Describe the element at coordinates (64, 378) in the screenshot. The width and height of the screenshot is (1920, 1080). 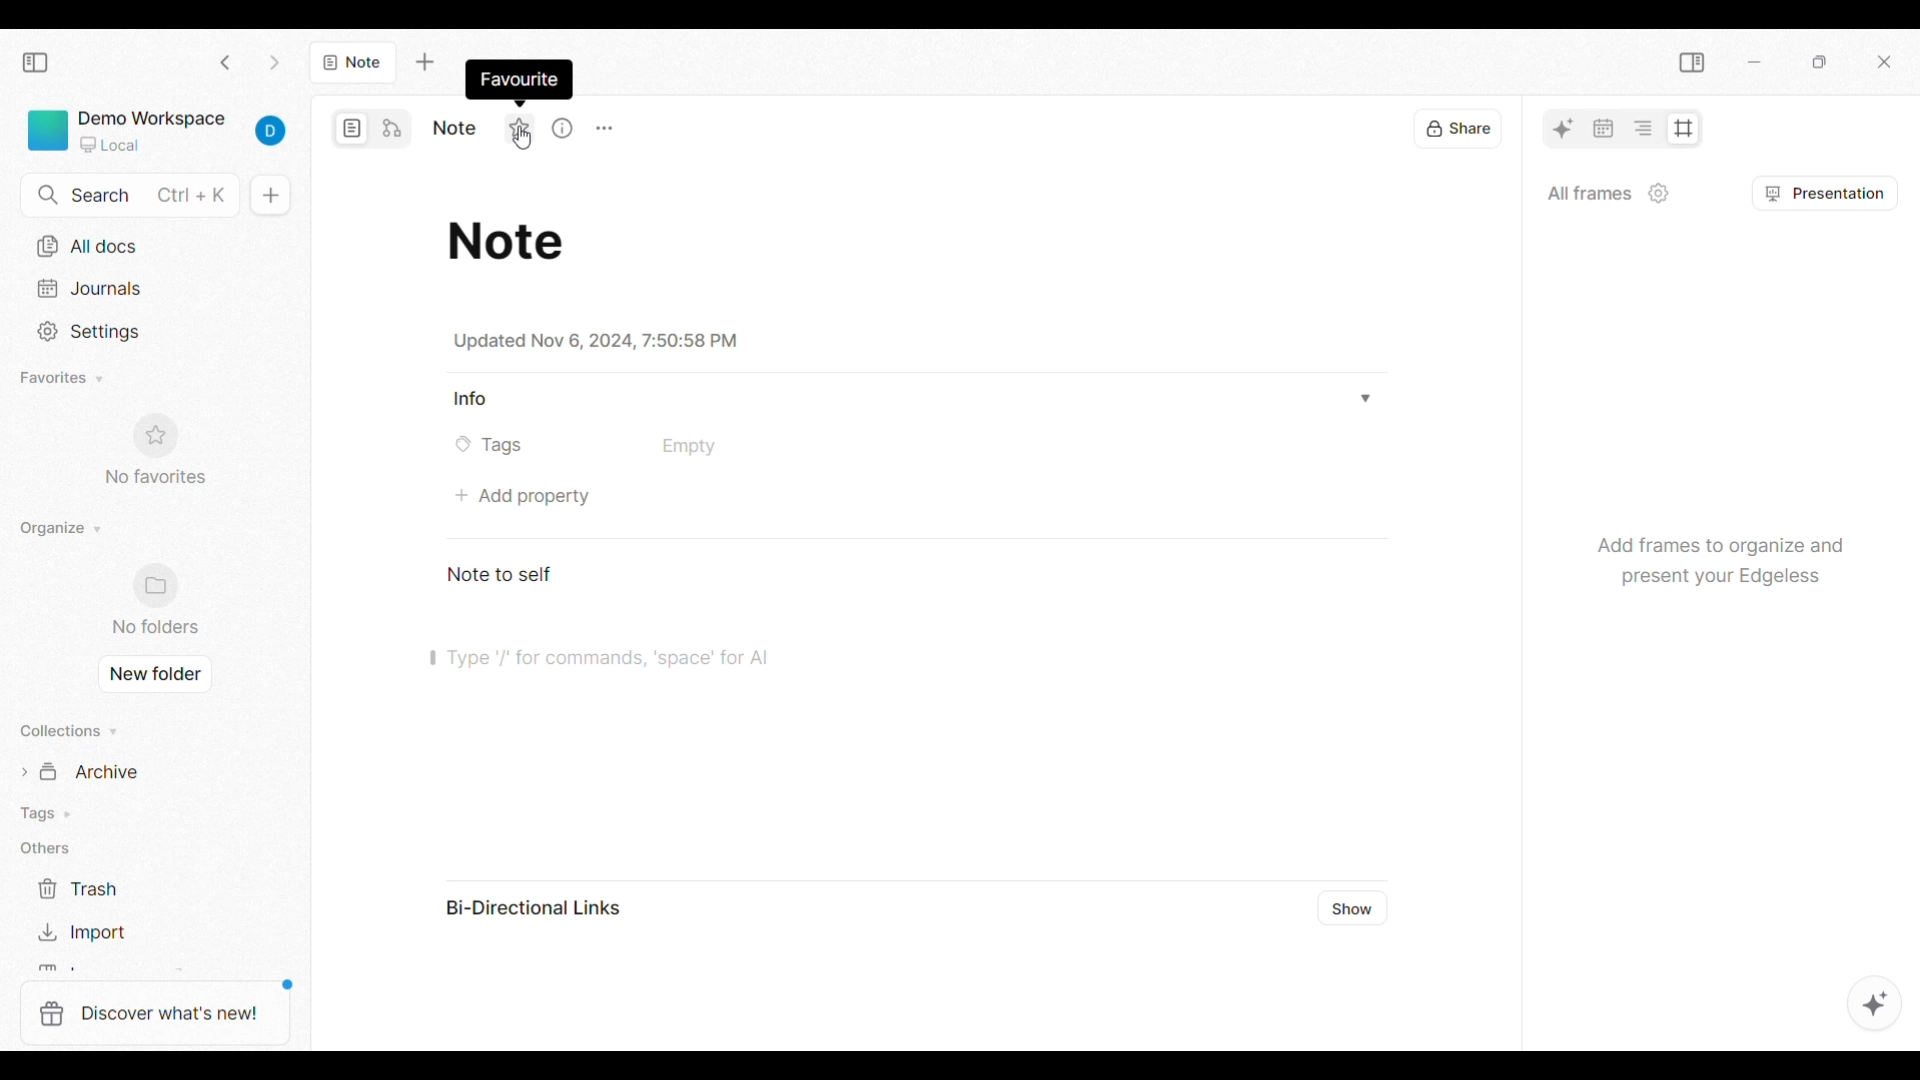
I see `Favorites +` at that location.